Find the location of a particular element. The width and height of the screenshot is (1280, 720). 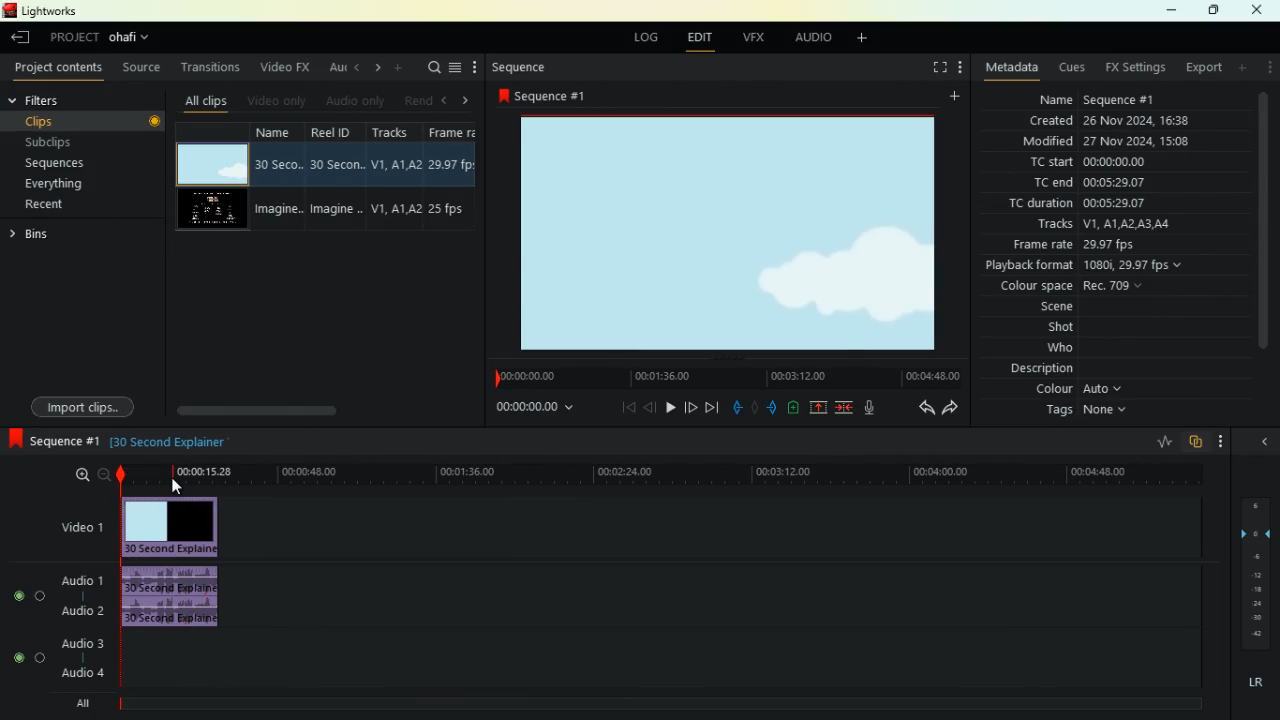

left is located at coordinates (359, 69).